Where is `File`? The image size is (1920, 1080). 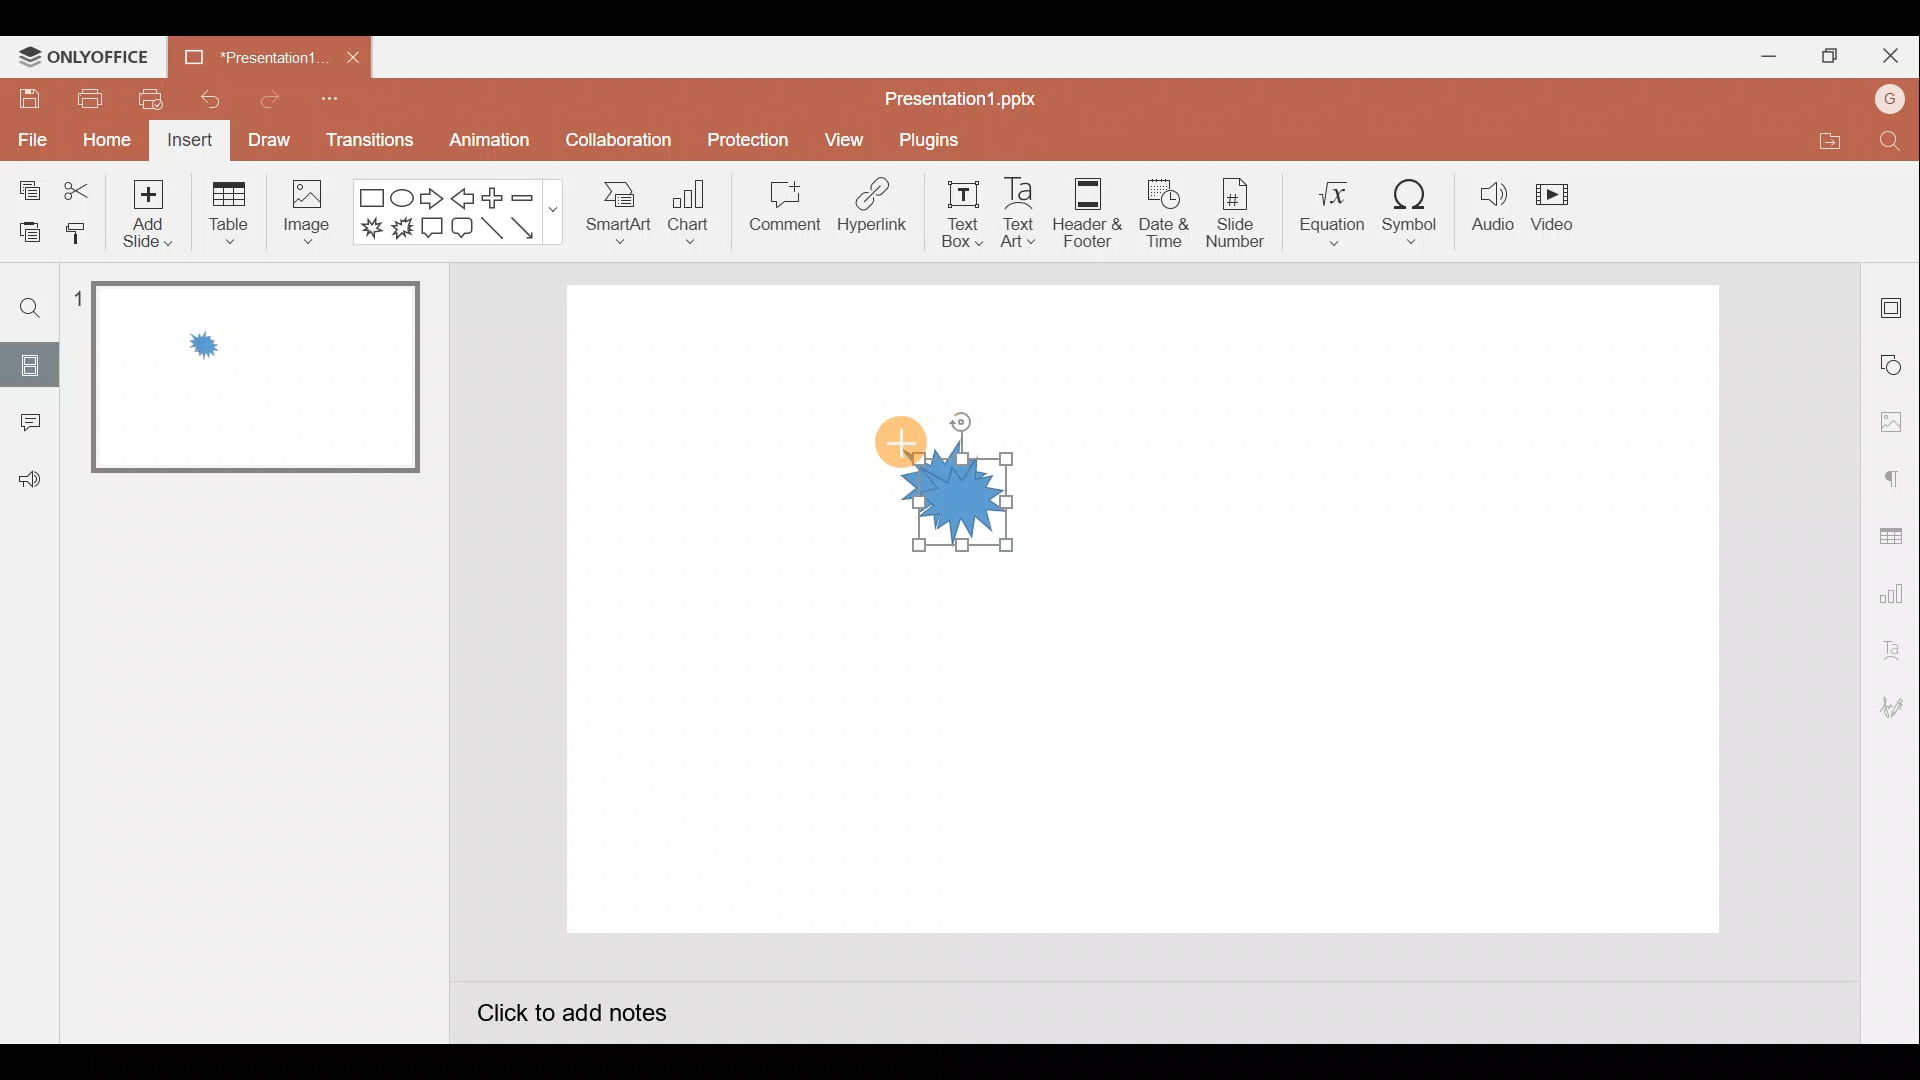
File is located at coordinates (30, 143).